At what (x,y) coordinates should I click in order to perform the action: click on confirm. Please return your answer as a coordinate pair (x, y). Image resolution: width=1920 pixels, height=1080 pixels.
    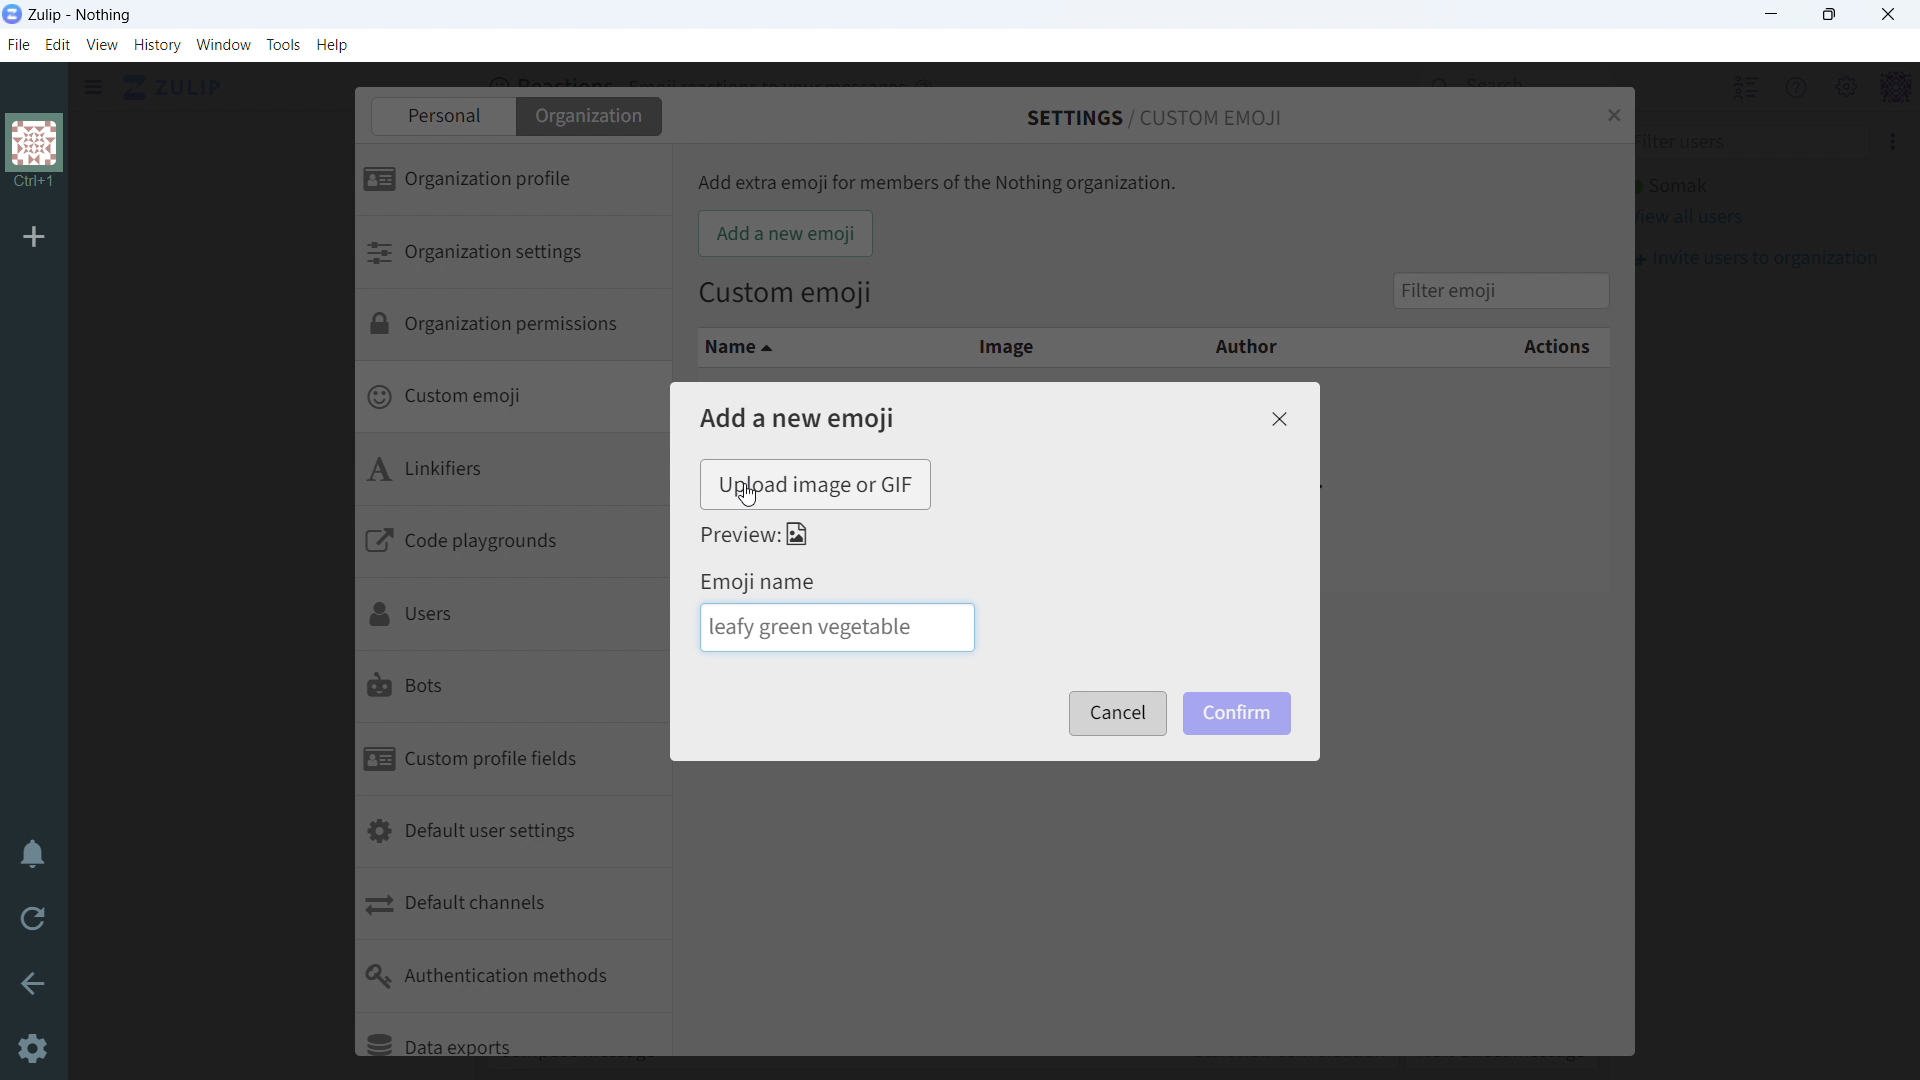
    Looking at the image, I should click on (1236, 713).